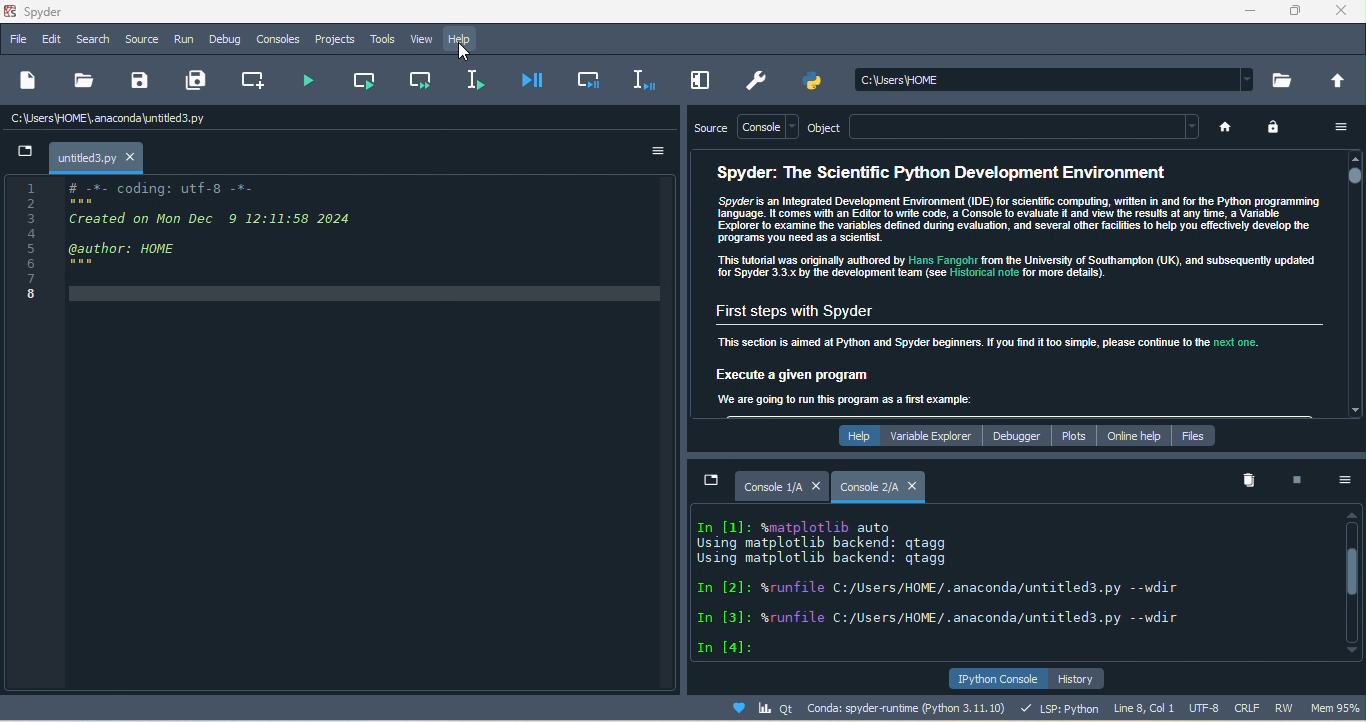 This screenshot has width=1366, height=722. Describe the element at coordinates (57, 10) in the screenshot. I see `title` at that location.